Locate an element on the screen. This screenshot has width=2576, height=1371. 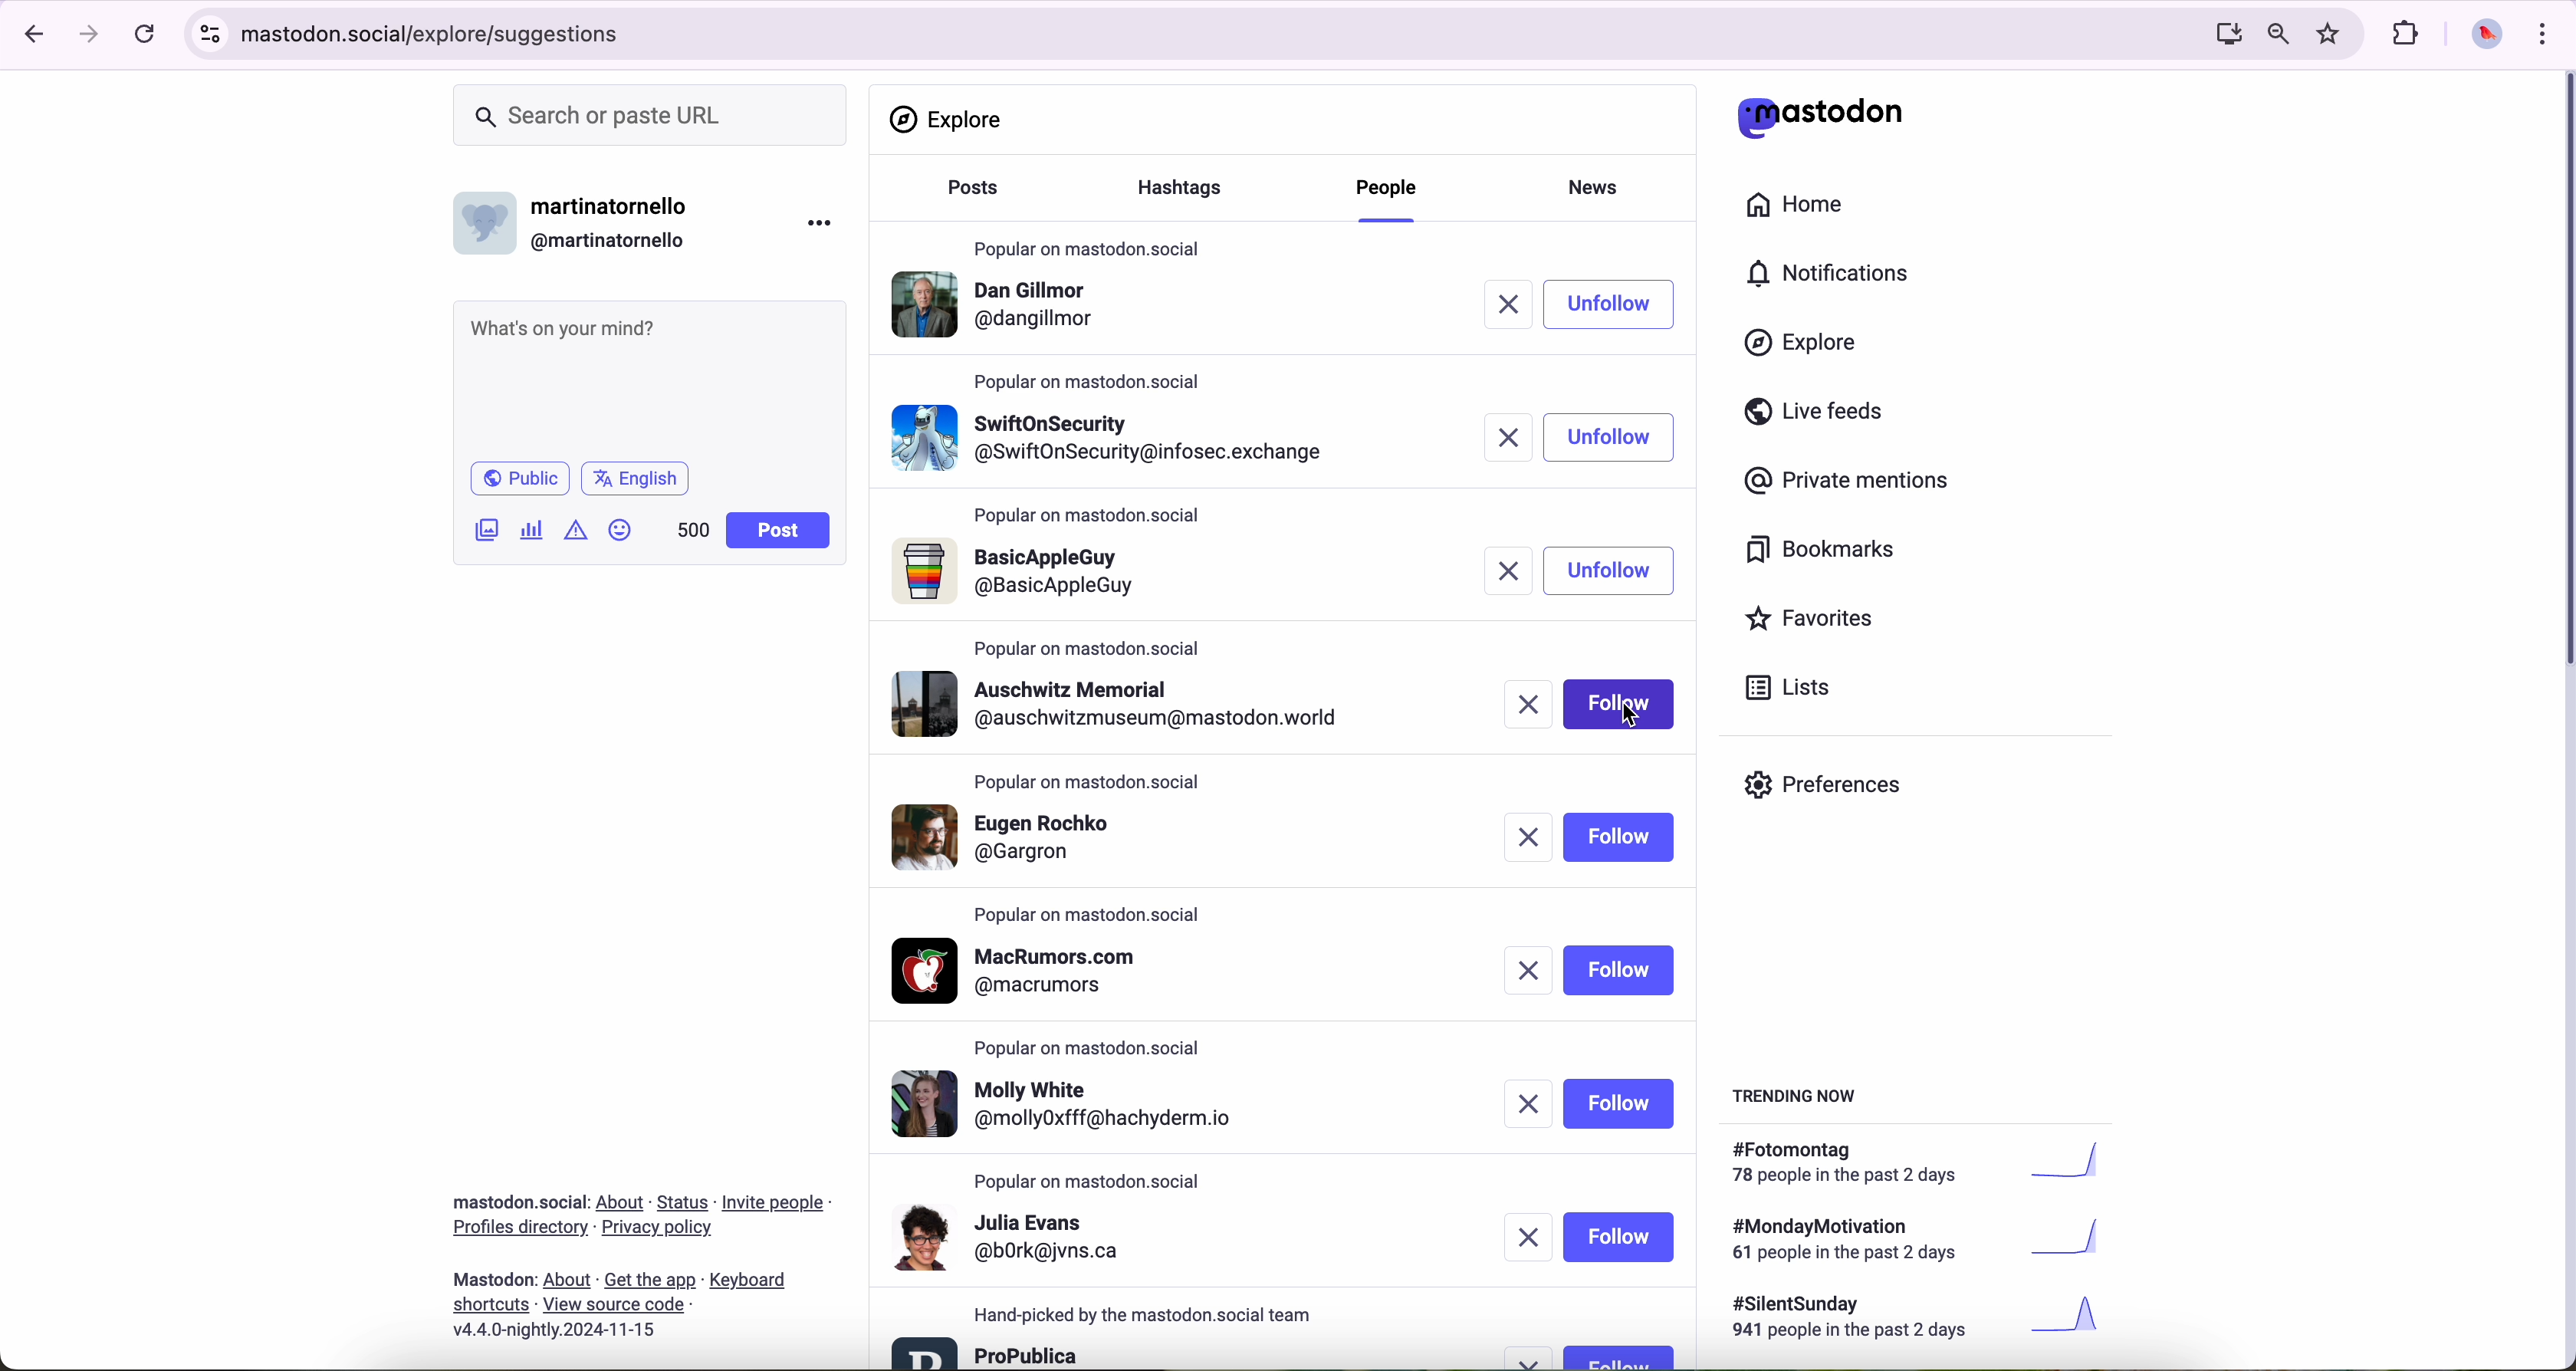
popular on mastodon.social is located at coordinates (1098, 1044).